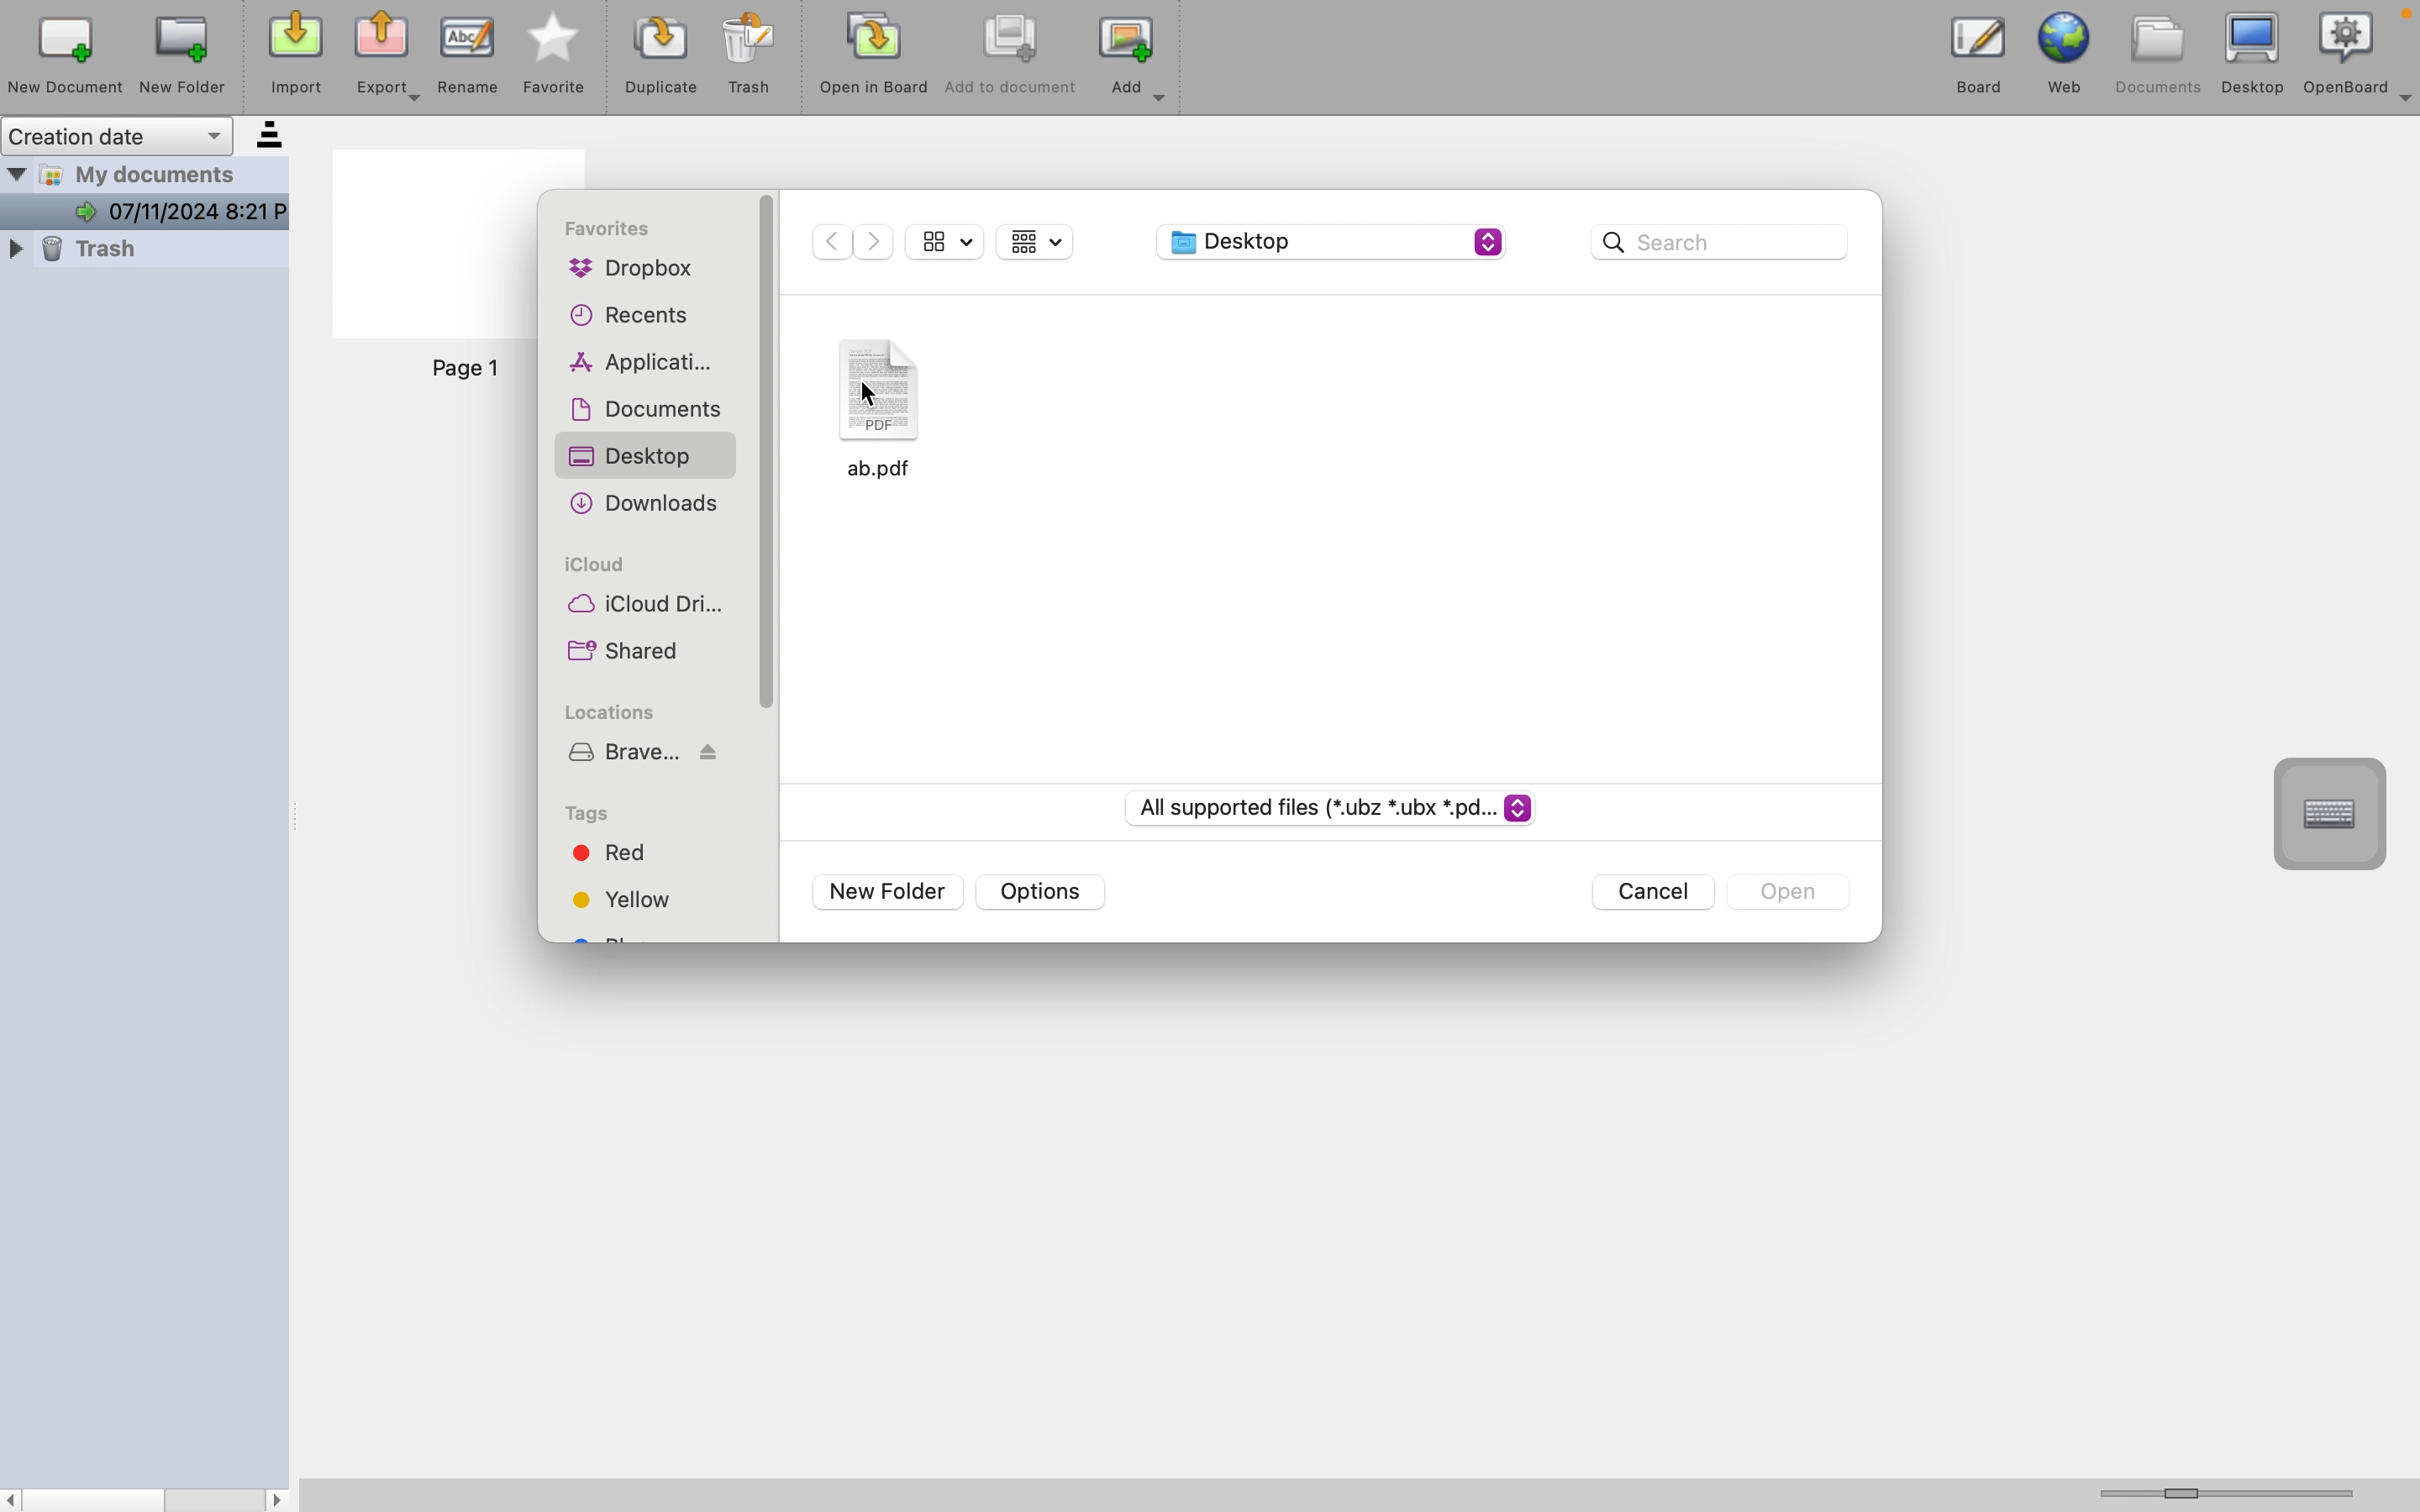  Describe the element at coordinates (607, 711) in the screenshot. I see `locations` at that location.